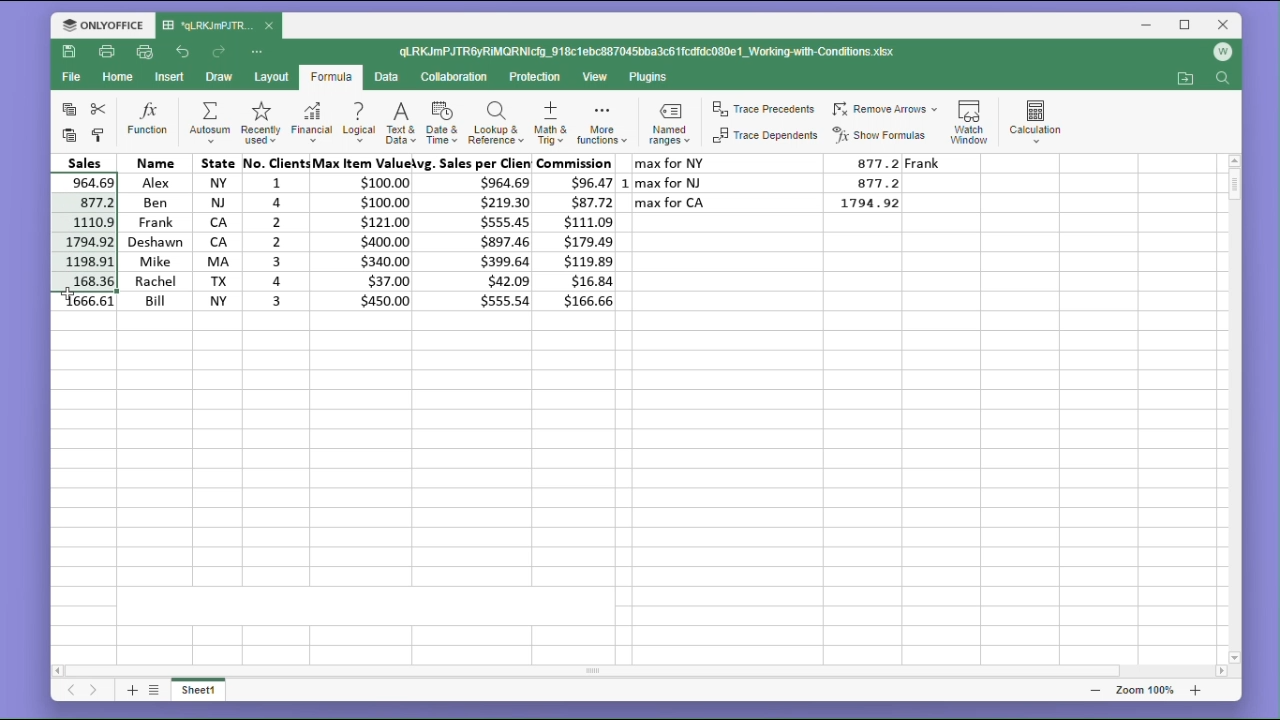  What do you see at coordinates (495, 125) in the screenshot?
I see `lookup and reference` at bounding box center [495, 125].